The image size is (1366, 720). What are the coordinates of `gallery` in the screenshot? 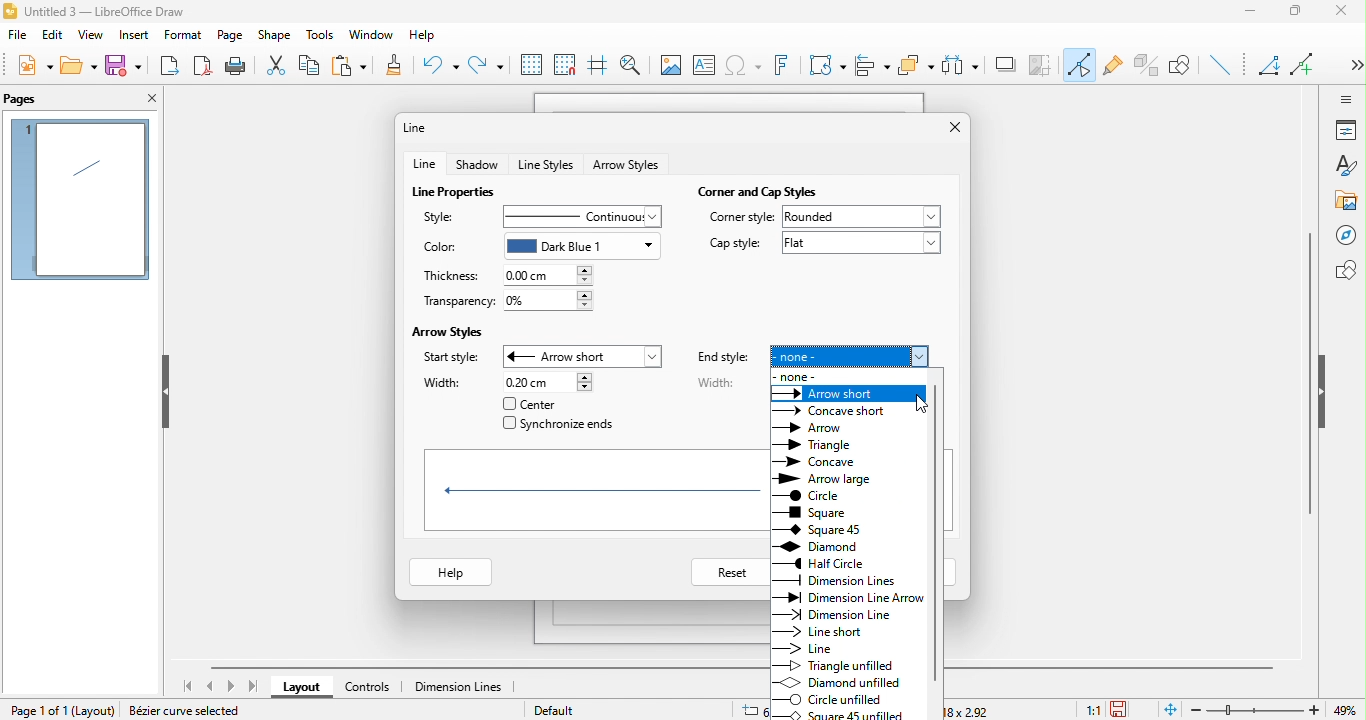 It's located at (1347, 201).